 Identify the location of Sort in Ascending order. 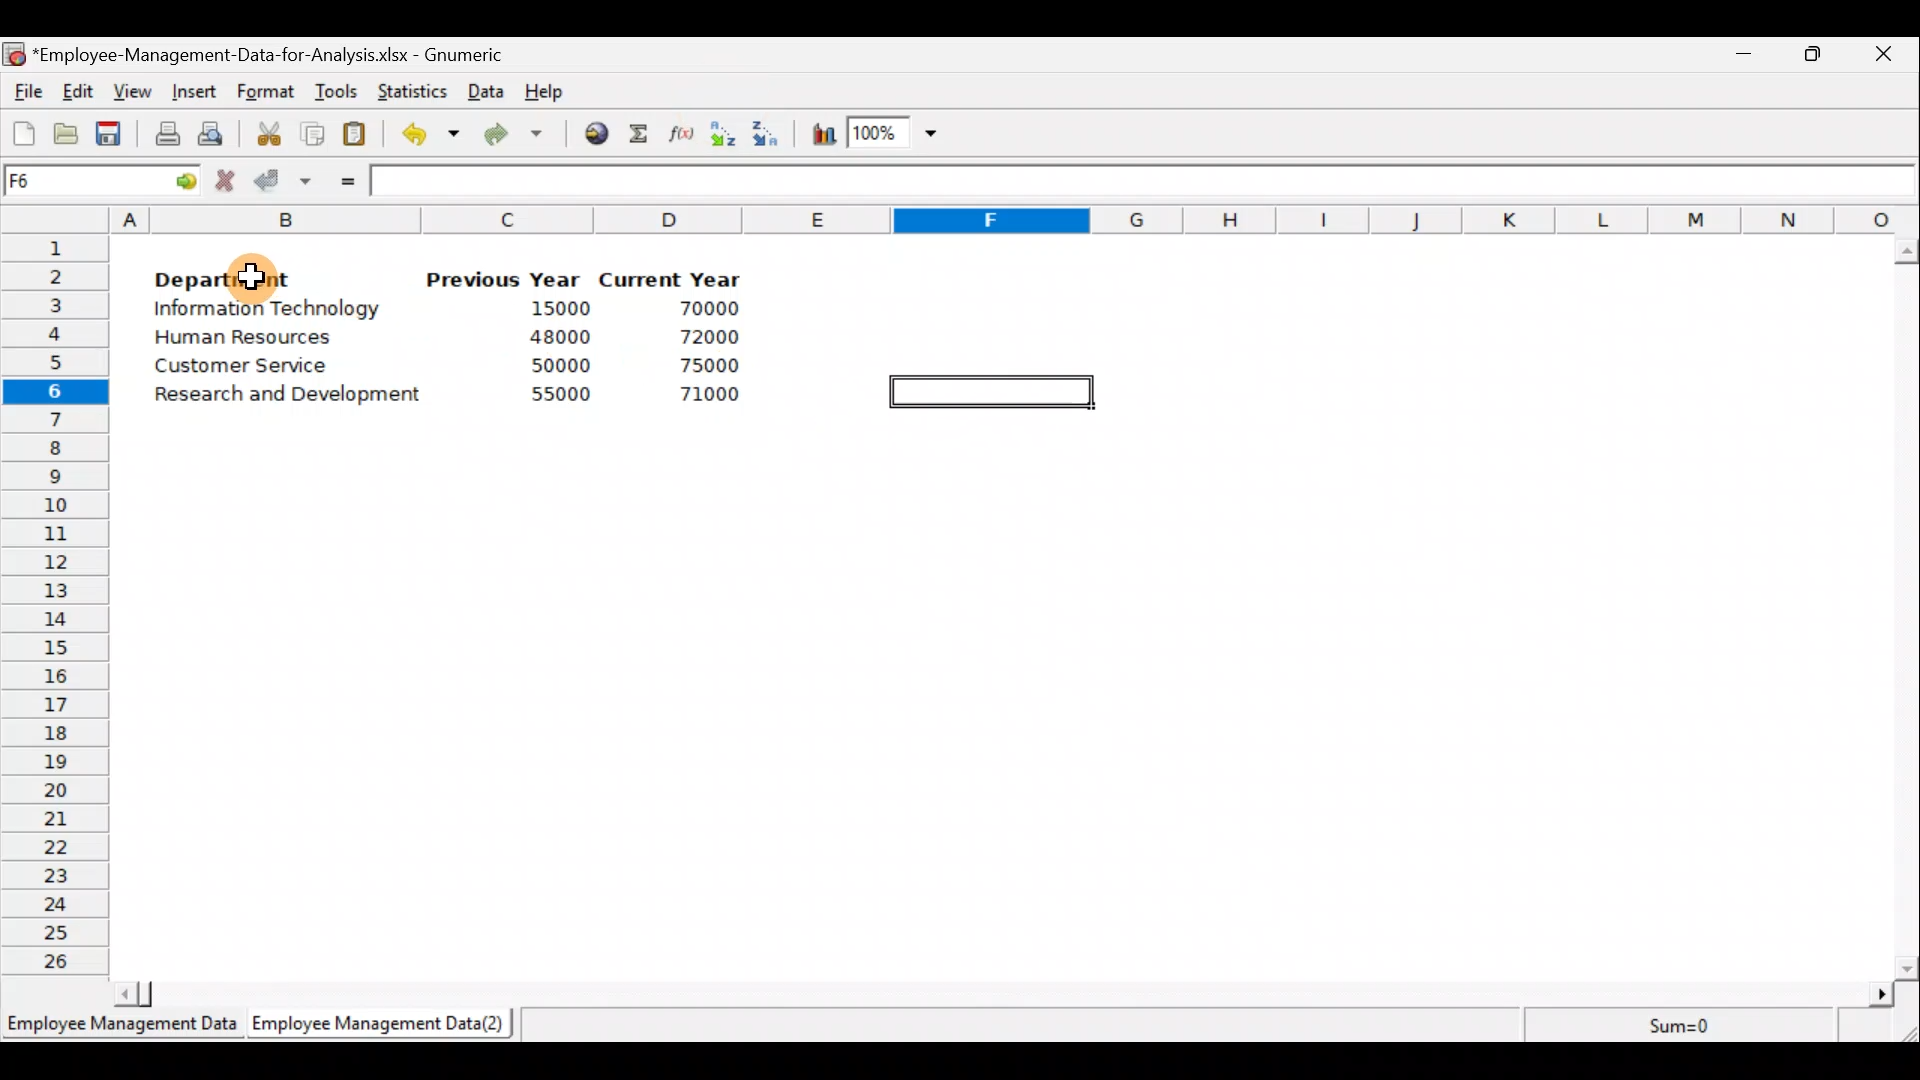
(722, 133).